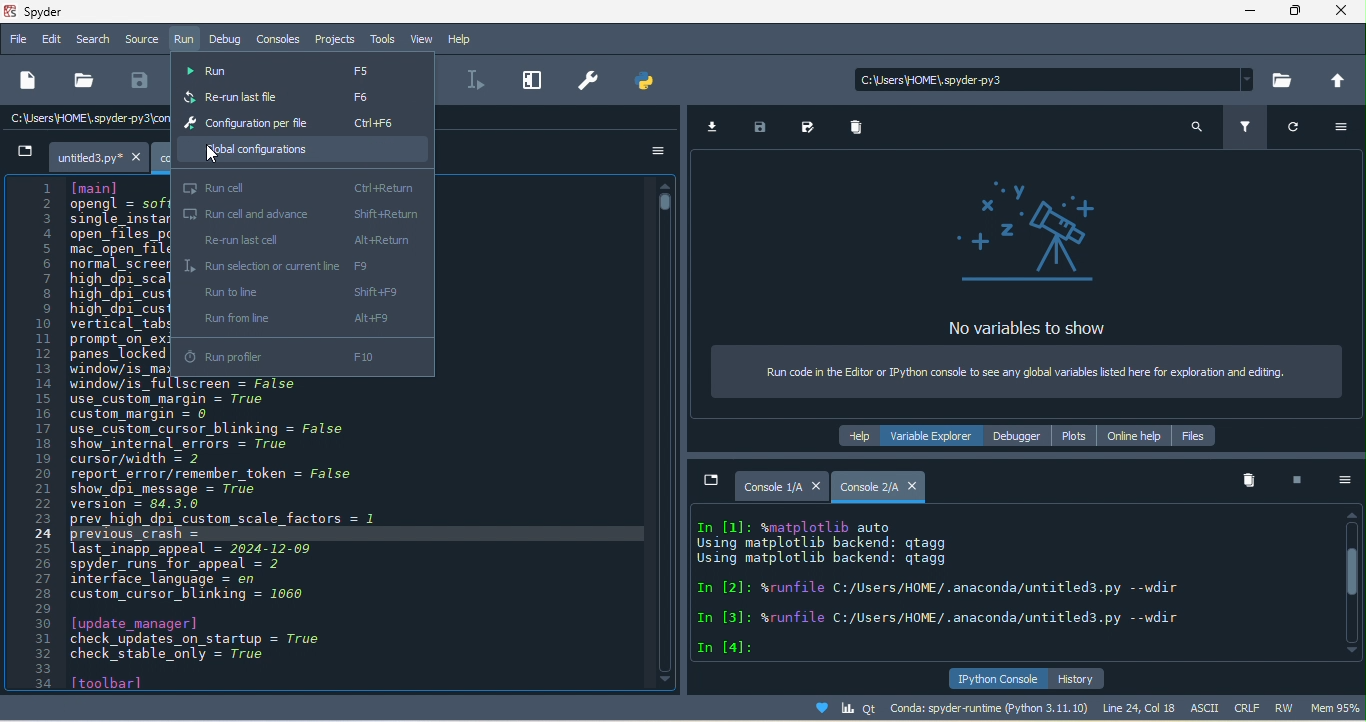  I want to click on pythonpath manager, so click(650, 85).